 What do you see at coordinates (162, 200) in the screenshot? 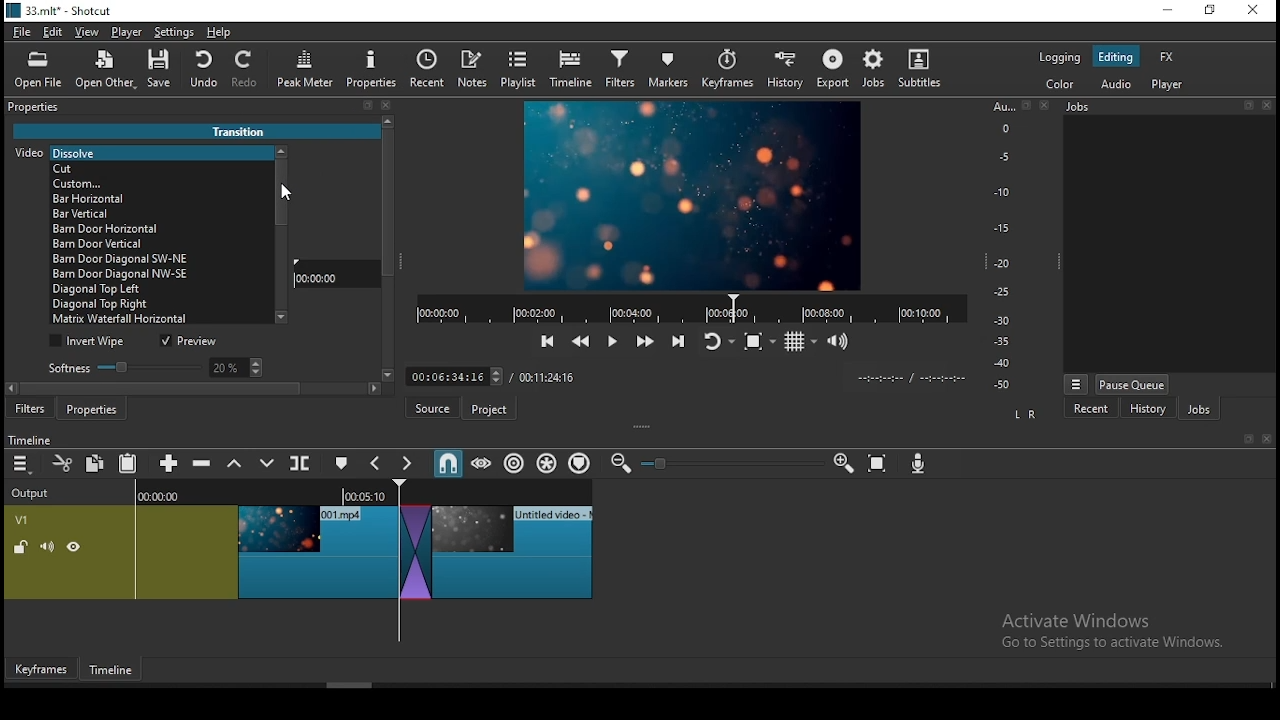
I see `transition option` at bounding box center [162, 200].